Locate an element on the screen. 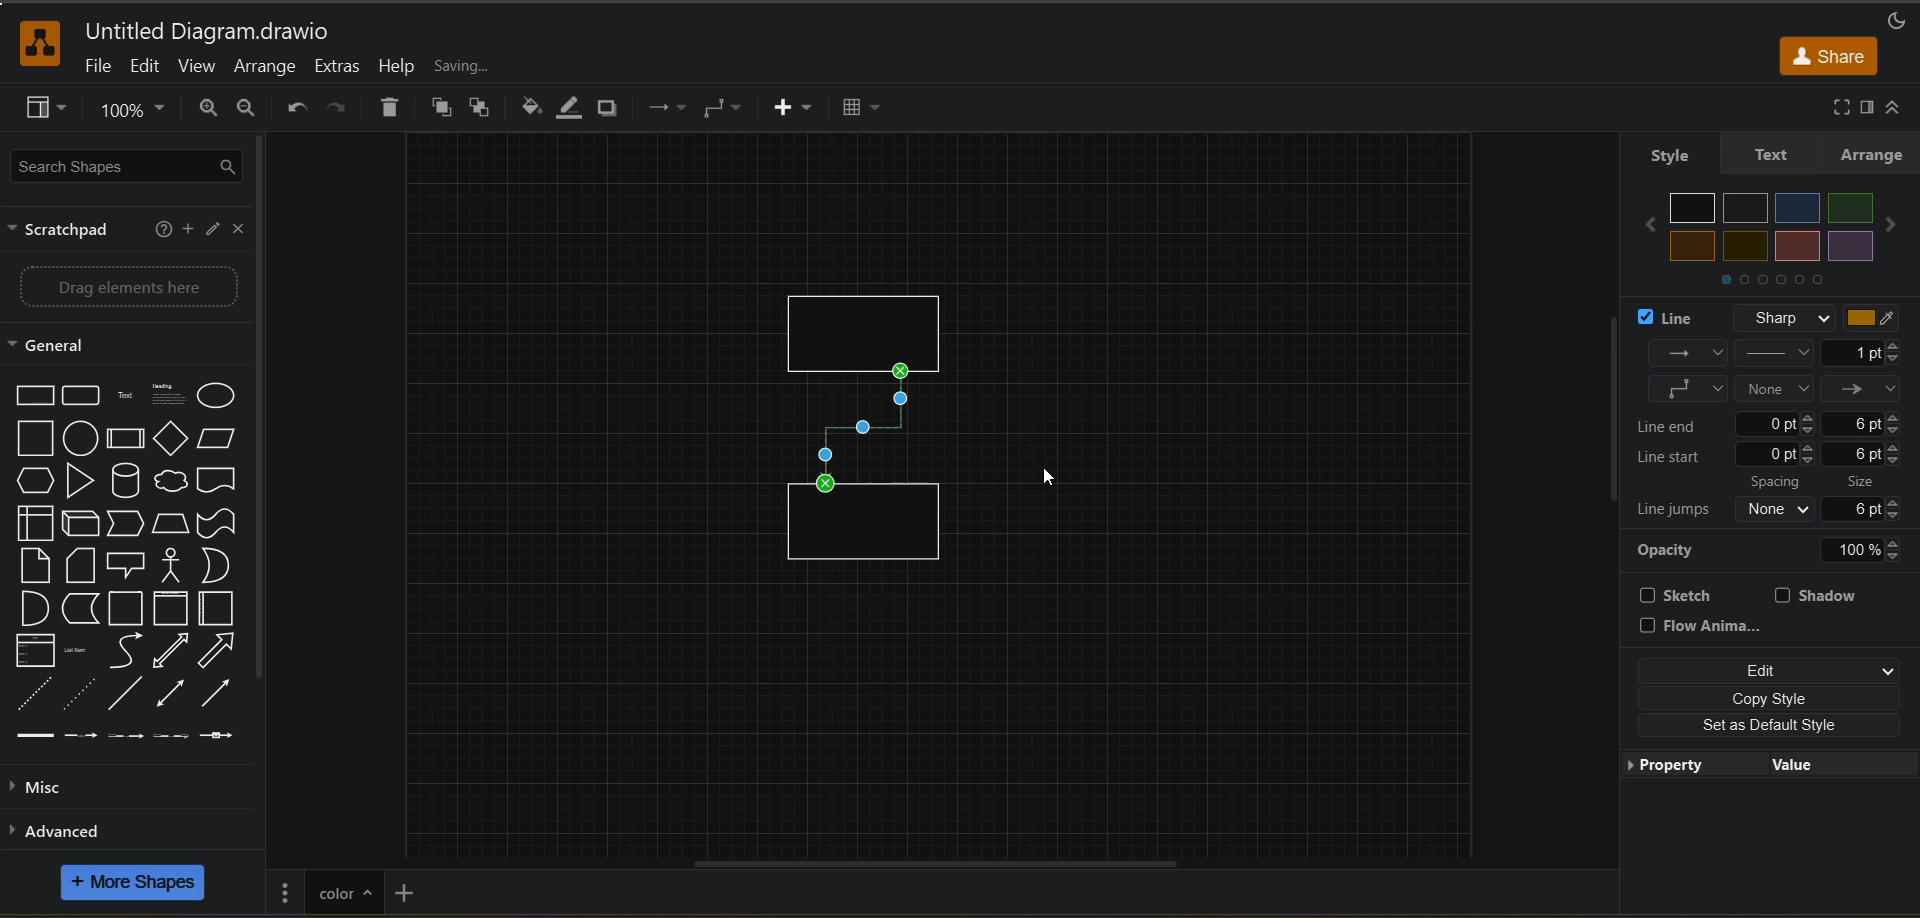 This screenshot has height=918, width=1920. general is located at coordinates (65, 346).